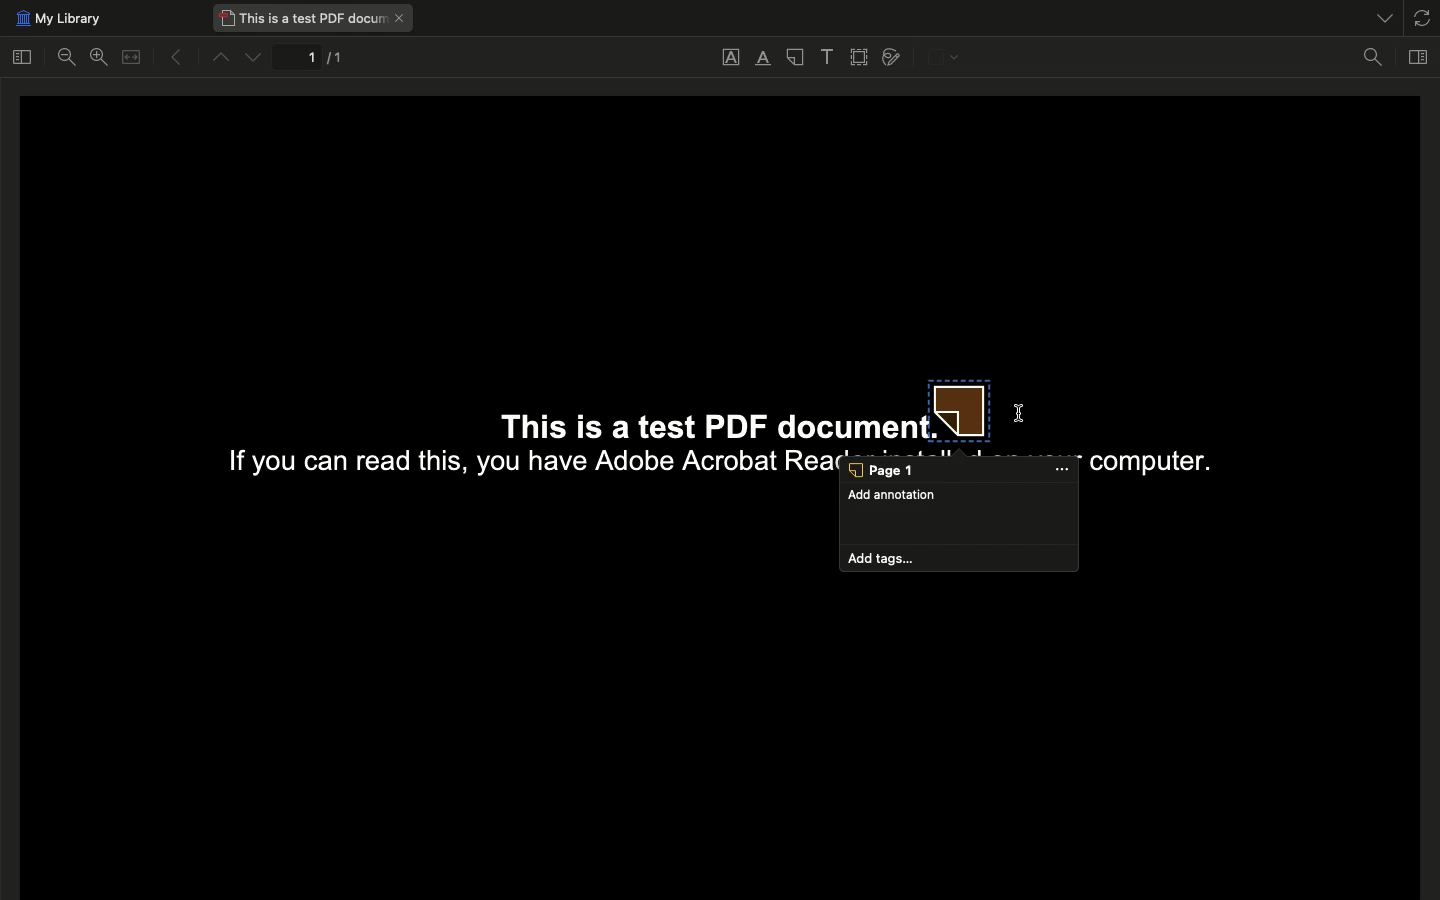  I want to click on Zoom in, so click(98, 57).